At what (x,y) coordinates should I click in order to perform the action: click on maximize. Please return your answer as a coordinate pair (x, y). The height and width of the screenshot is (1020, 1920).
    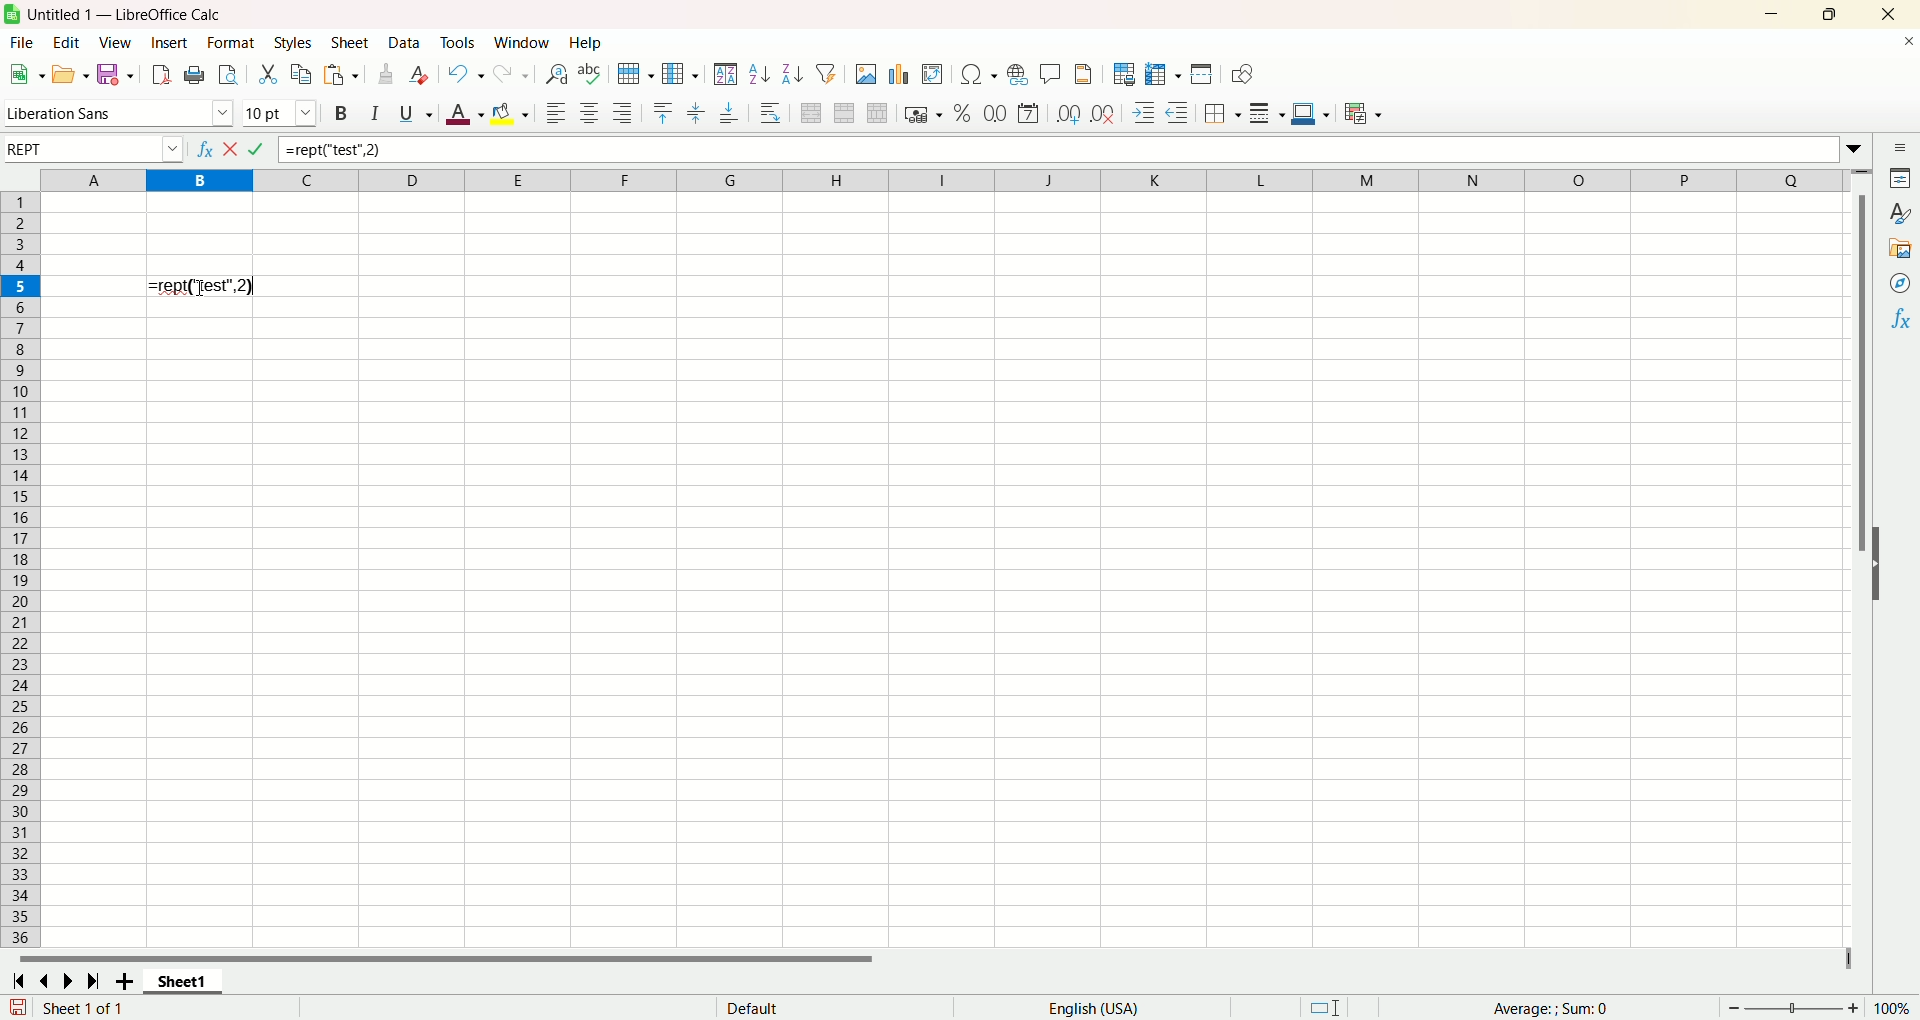
    Looking at the image, I should click on (1827, 17).